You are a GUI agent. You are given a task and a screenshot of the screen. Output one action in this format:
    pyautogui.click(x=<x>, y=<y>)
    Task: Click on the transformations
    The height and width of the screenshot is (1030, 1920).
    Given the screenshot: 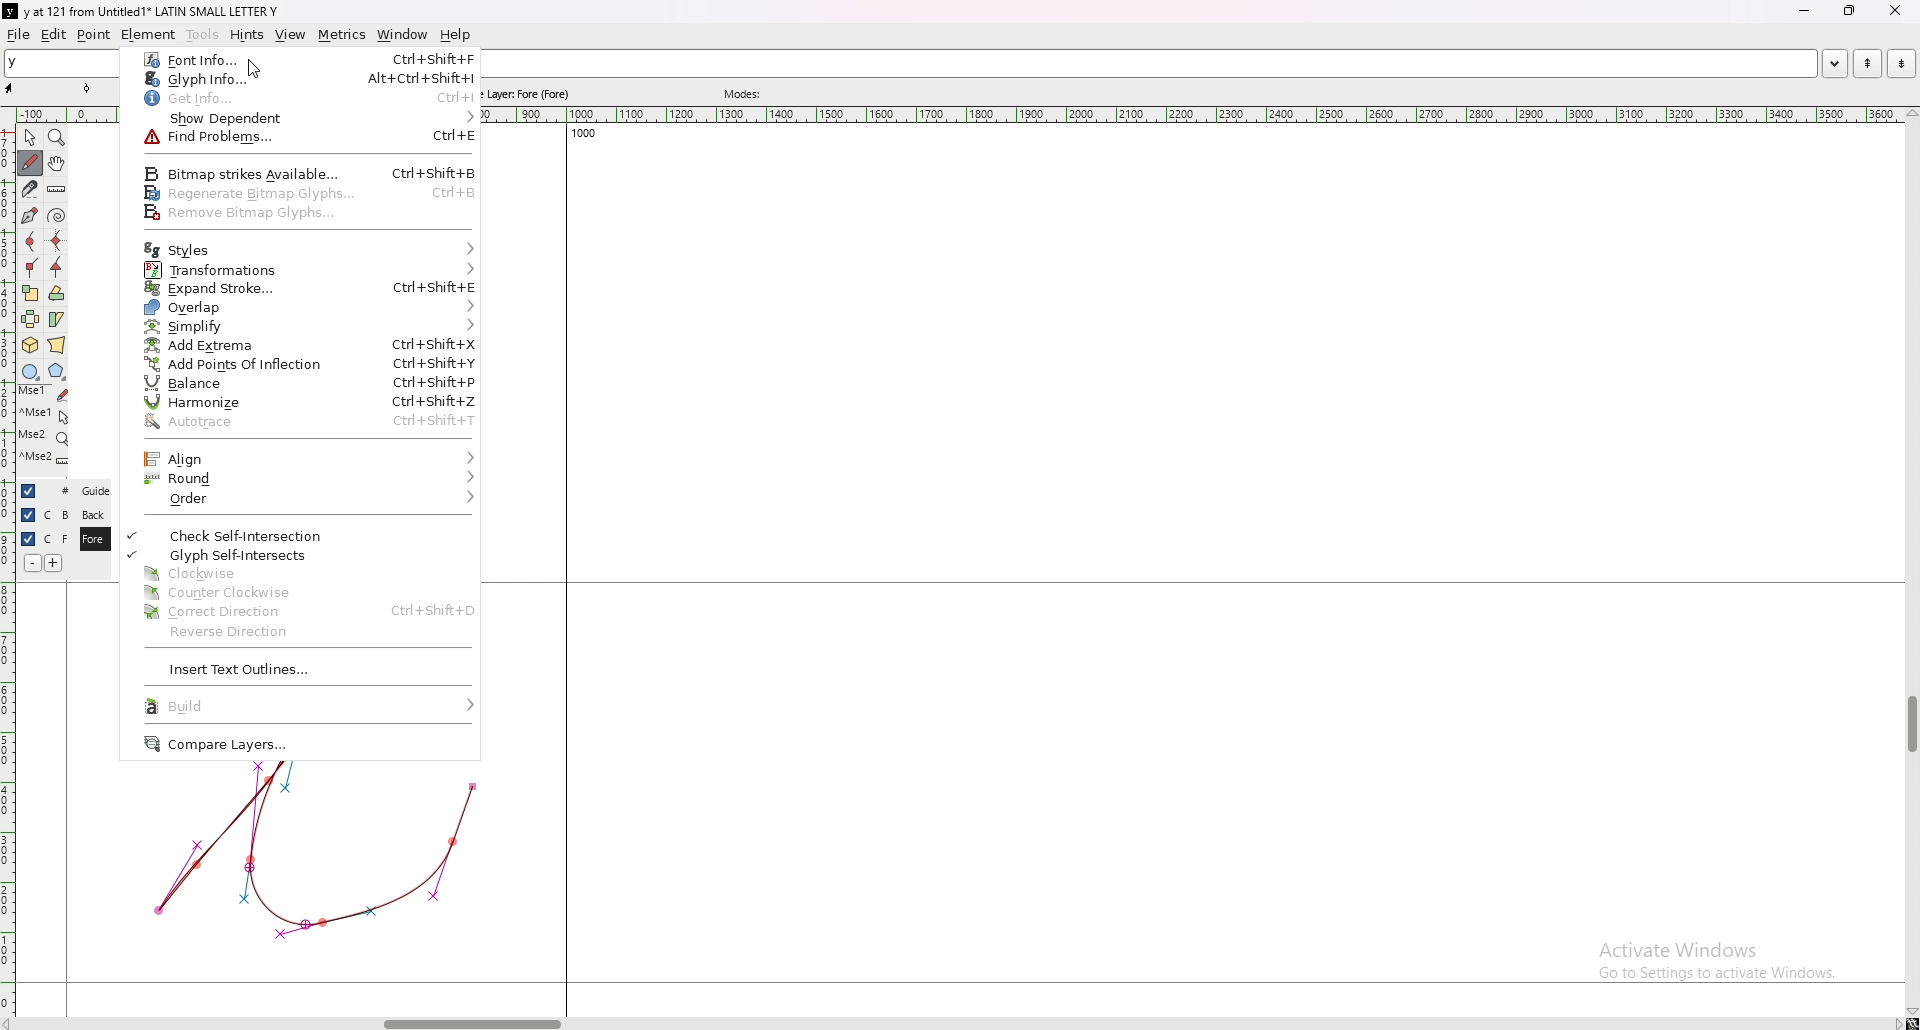 What is the action you would take?
    pyautogui.click(x=301, y=269)
    